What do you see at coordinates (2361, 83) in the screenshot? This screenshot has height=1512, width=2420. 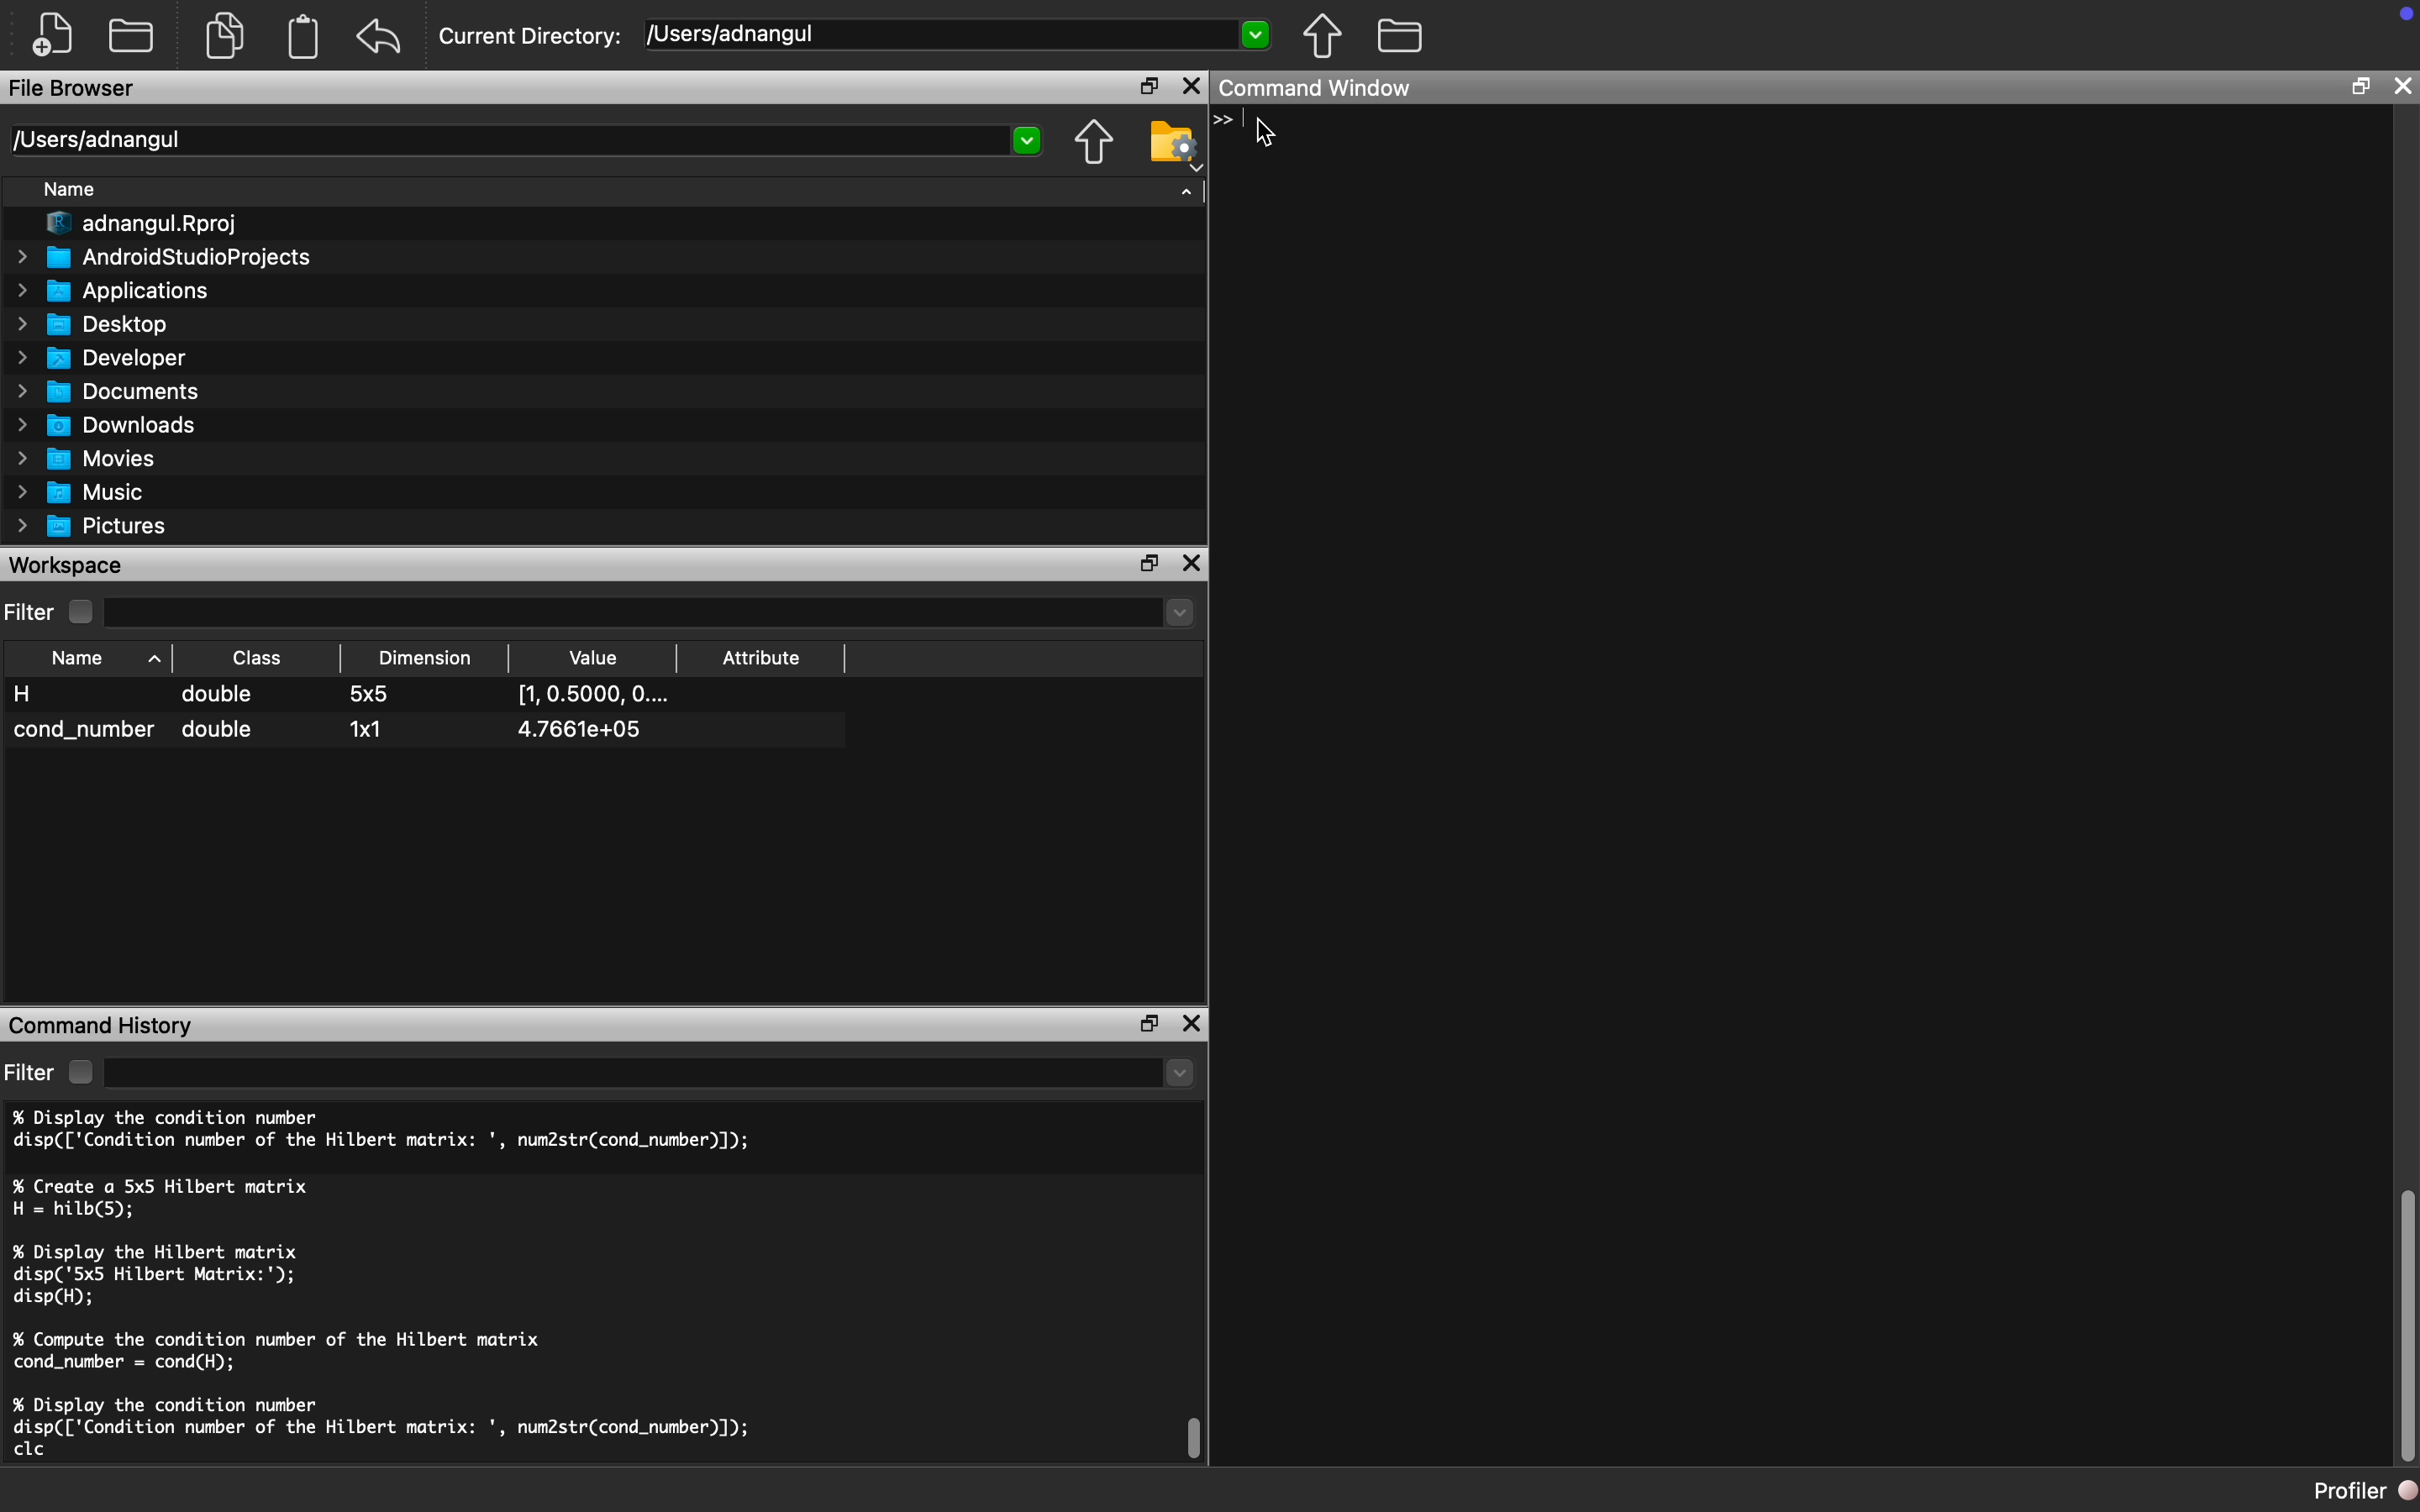 I see `Restore Down` at bounding box center [2361, 83].